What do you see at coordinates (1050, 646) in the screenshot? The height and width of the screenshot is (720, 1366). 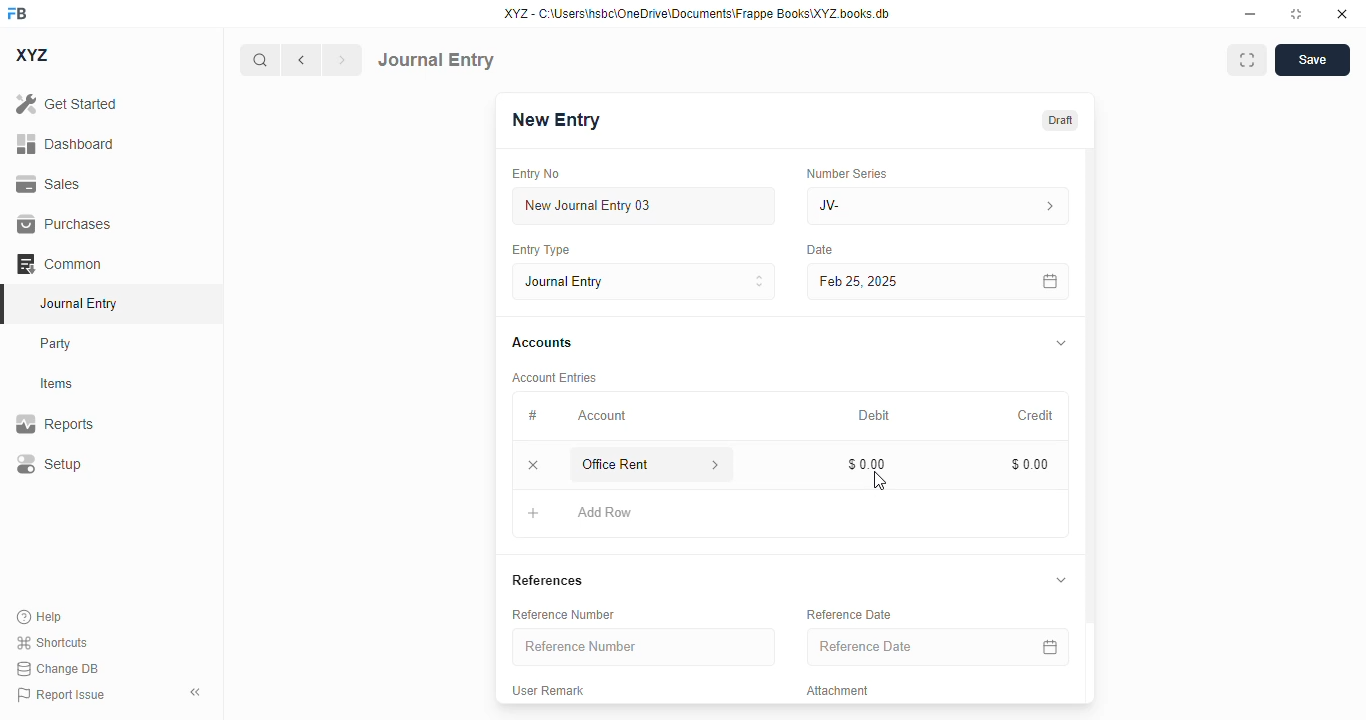 I see `calendar icon` at bounding box center [1050, 646].